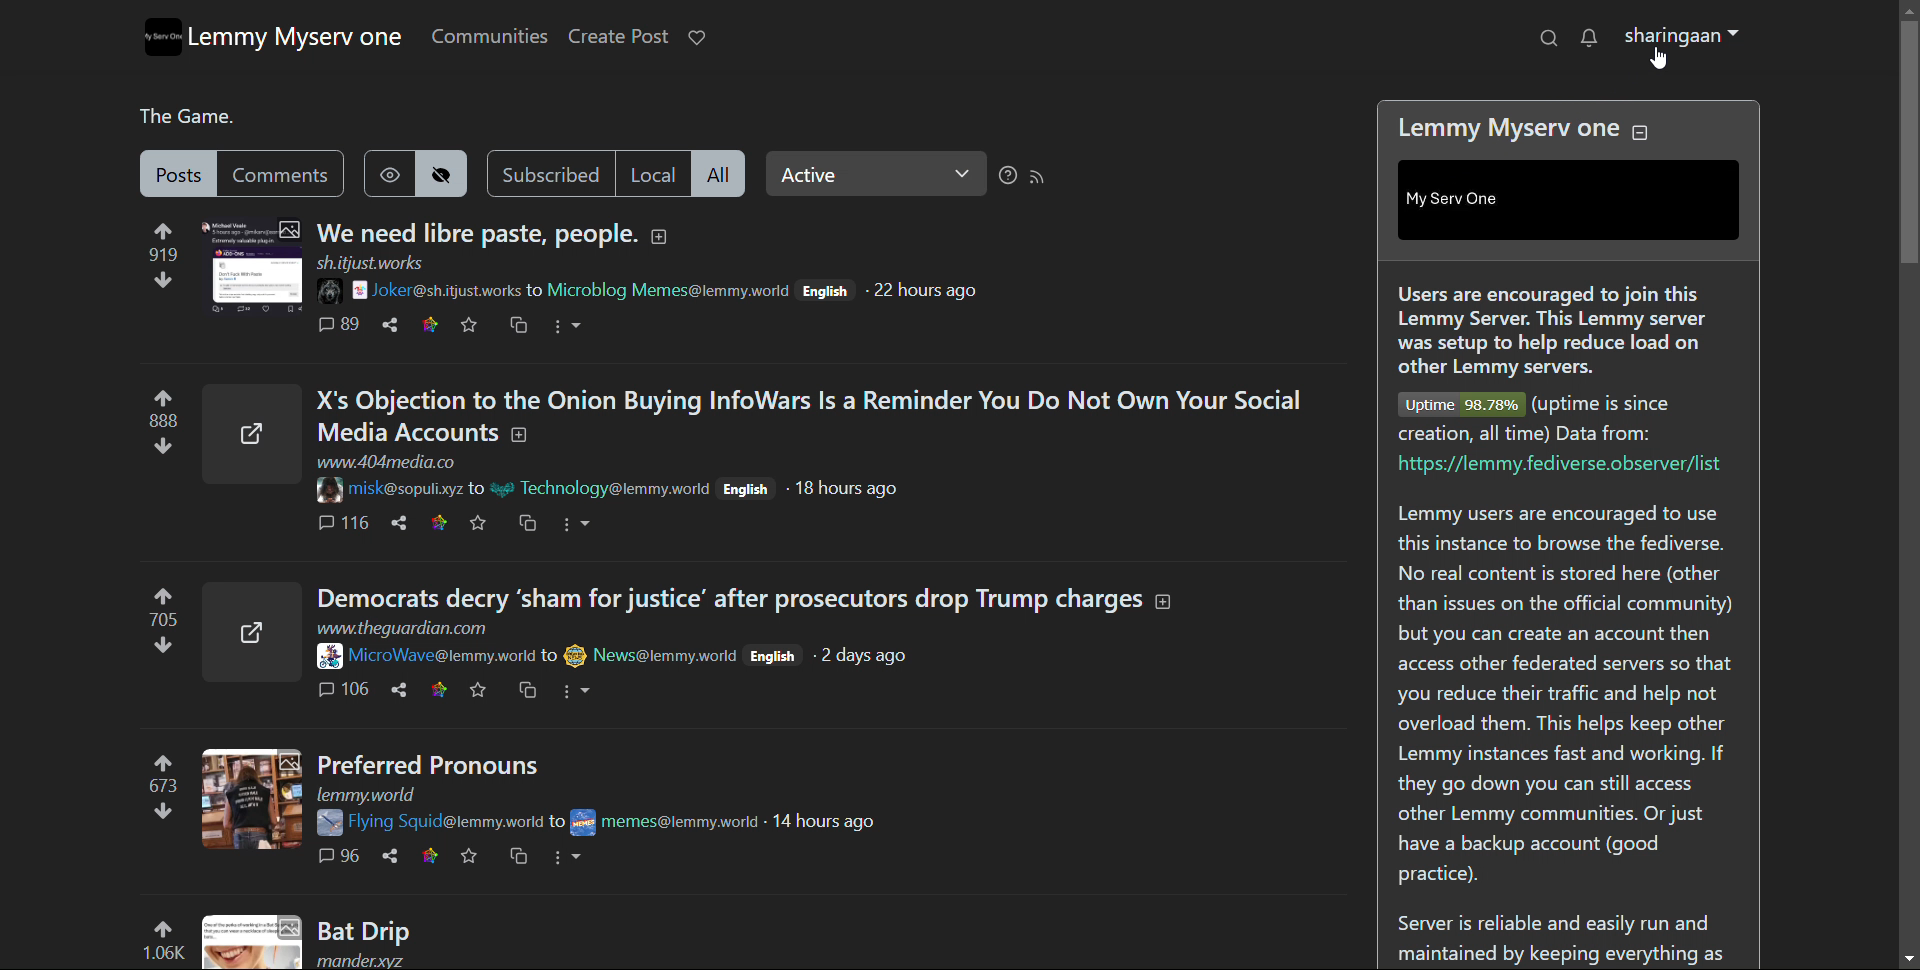 The height and width of the screenshot is (970, 1920). I want to click on time of posting, so click(856, 494).